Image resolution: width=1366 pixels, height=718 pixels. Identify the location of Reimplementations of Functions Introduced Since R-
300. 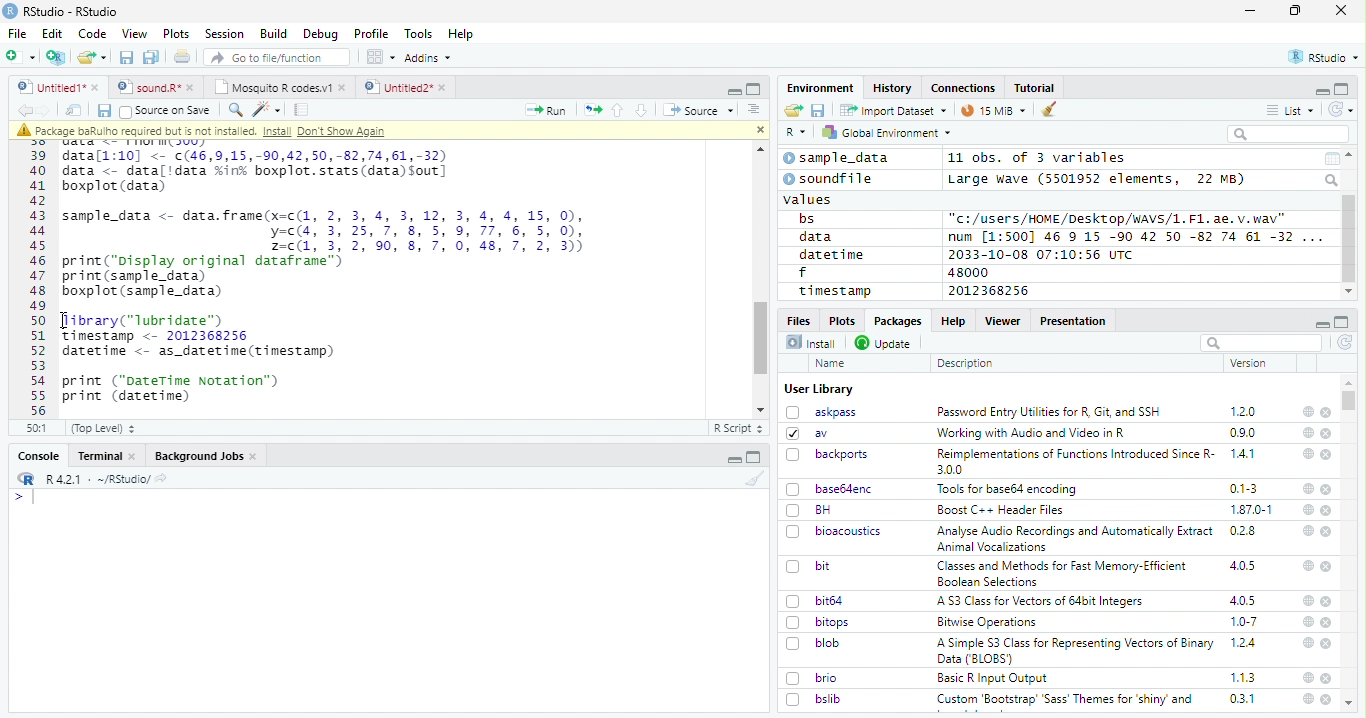
(1074, 461).